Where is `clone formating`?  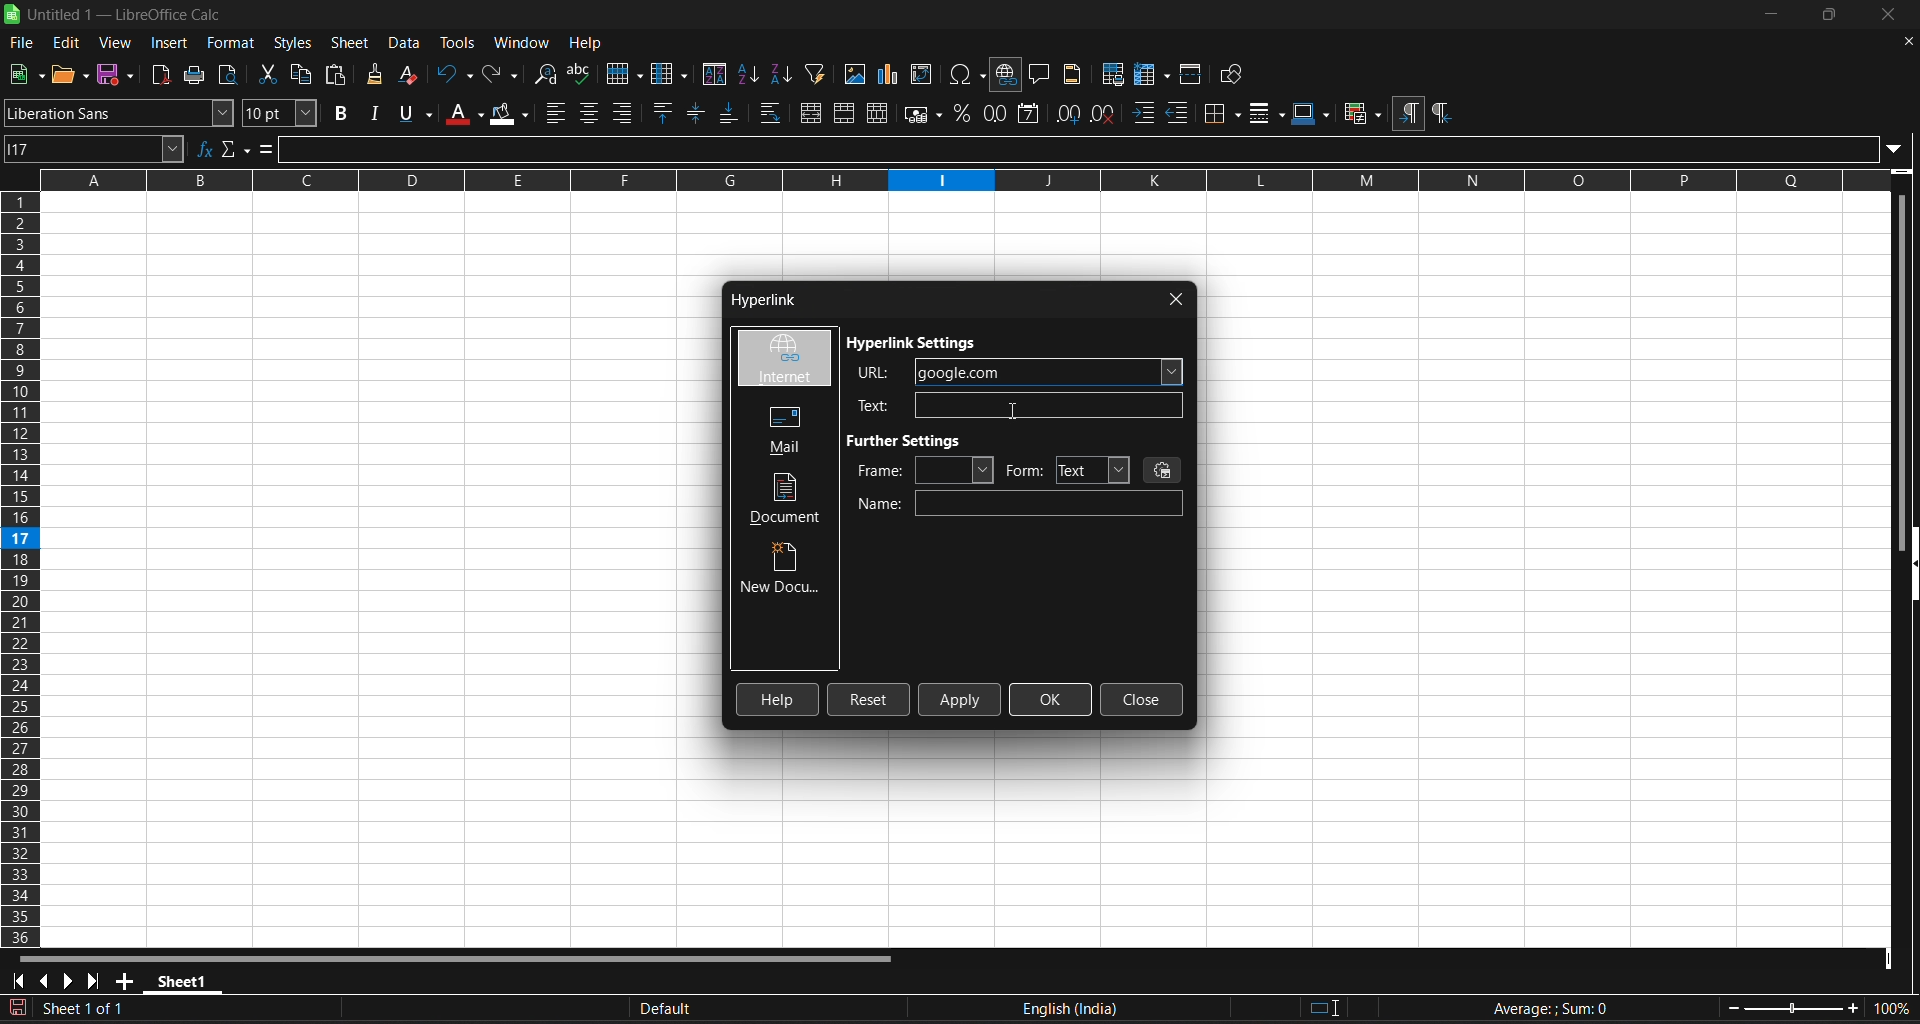
clone formating is located at coordinates (374, 75).